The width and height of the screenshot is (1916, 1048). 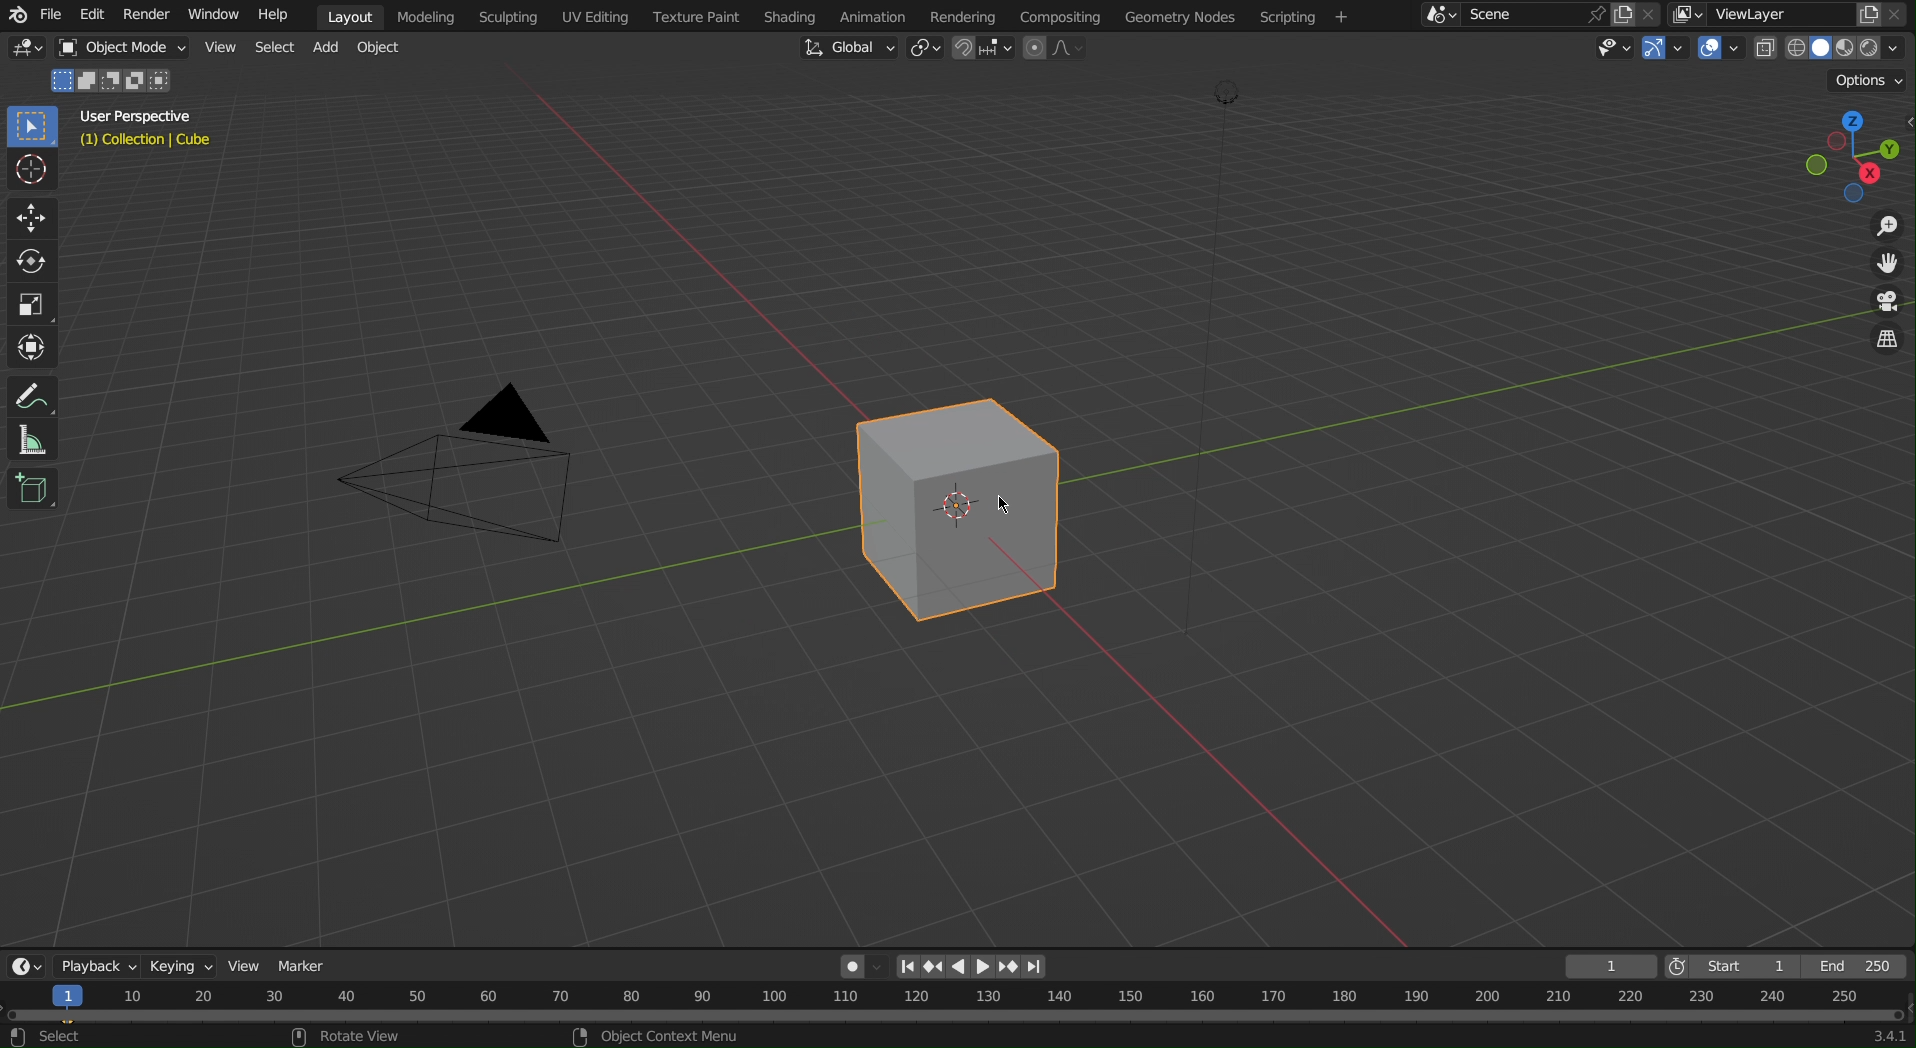 What do you see at coordinates (1004, 503) in the screenshot?
I see `cursor` at bounding box center [1004, 503].